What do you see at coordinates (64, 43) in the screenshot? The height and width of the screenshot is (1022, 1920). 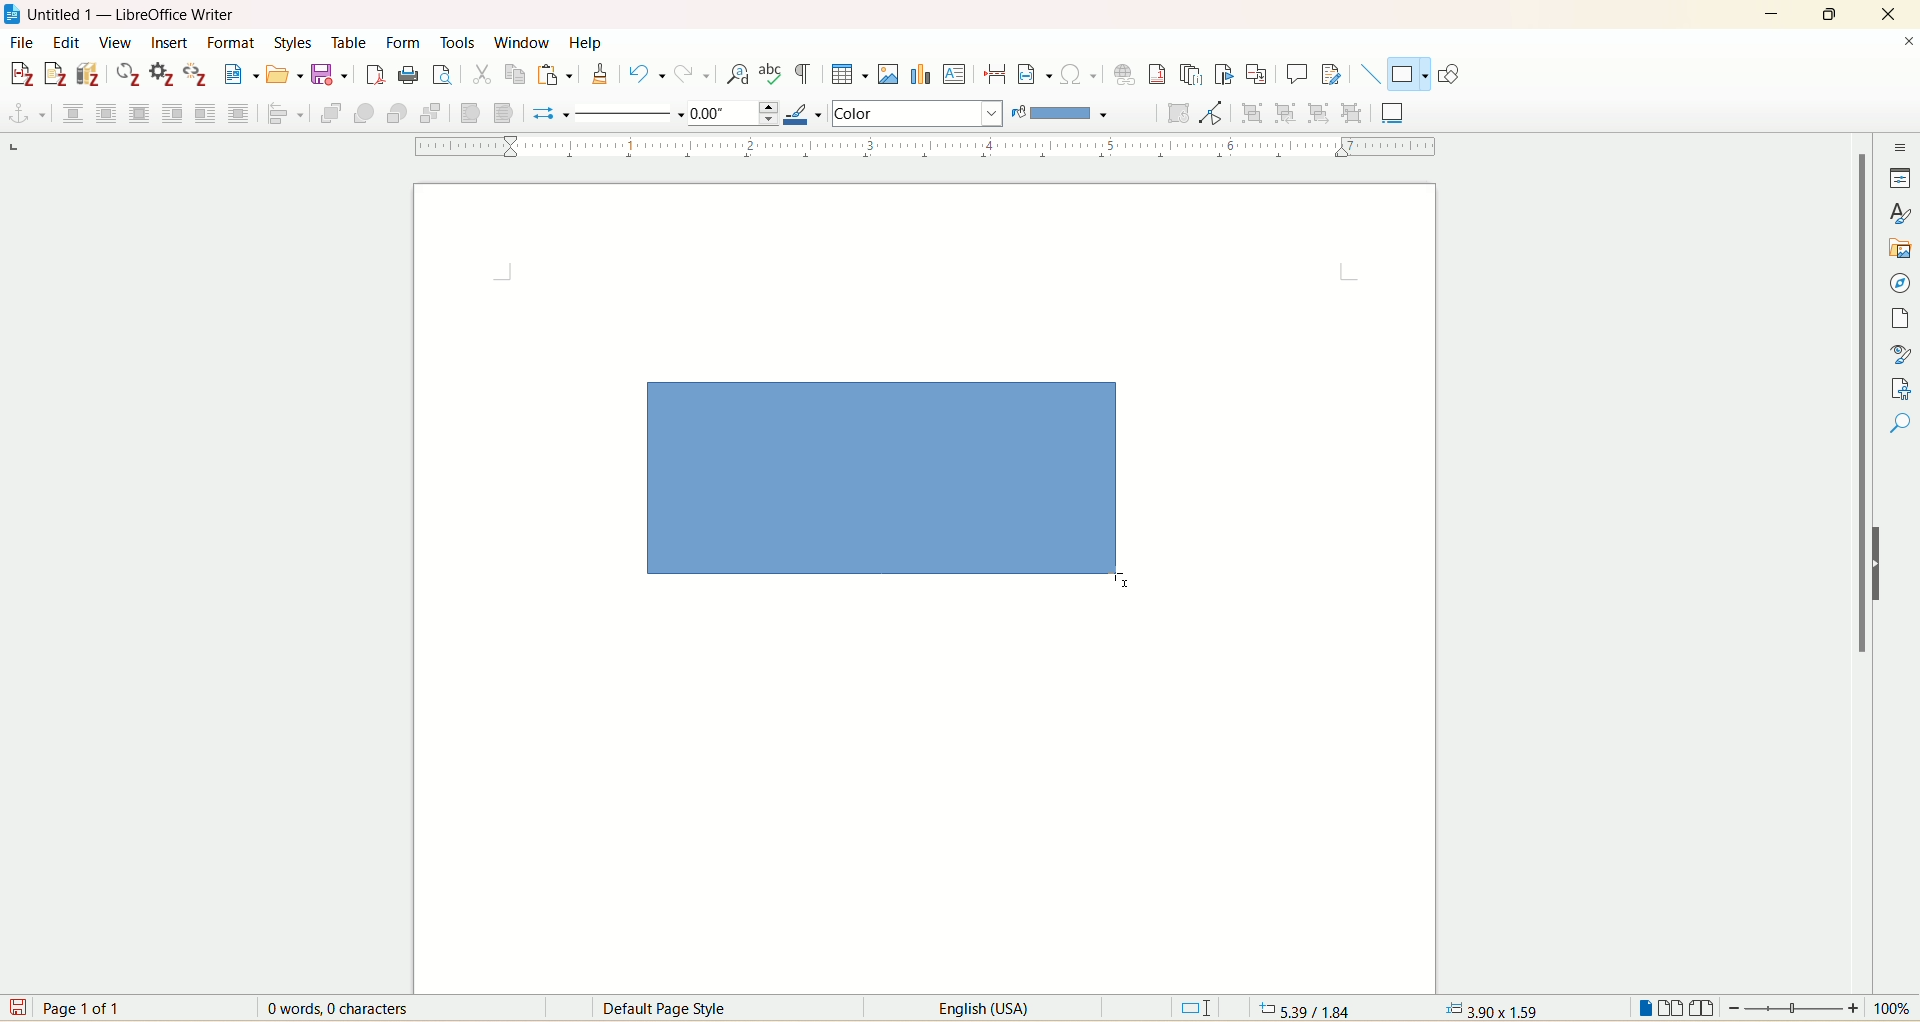 I see `edit` at bounding box center [64, 43].